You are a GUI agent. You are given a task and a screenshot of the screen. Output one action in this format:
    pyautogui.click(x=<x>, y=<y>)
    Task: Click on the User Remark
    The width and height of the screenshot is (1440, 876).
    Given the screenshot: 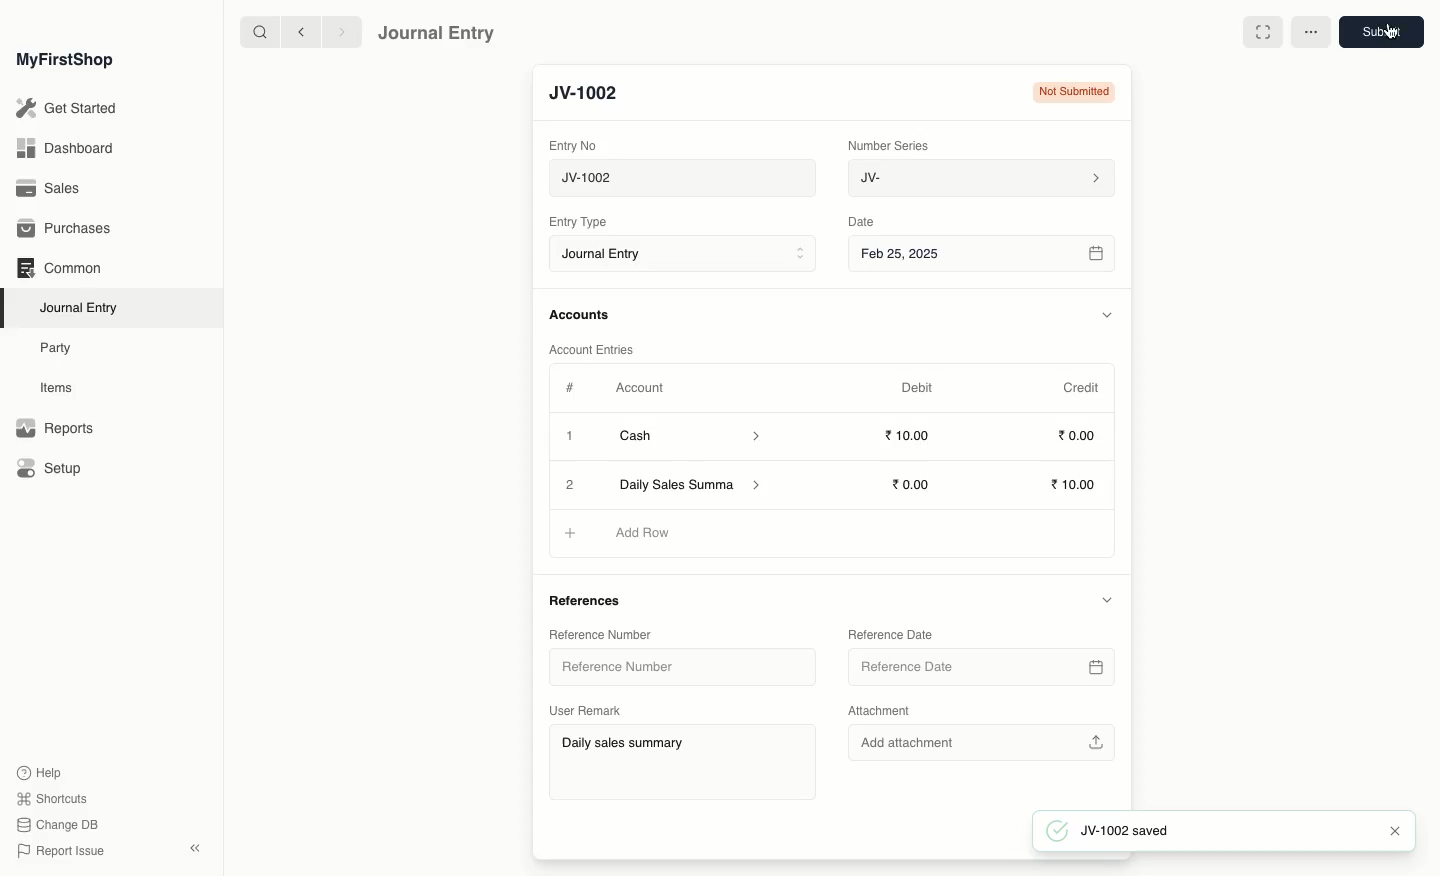 What is the action you would take?
    pyautogui.click(x=589, y=708)
    